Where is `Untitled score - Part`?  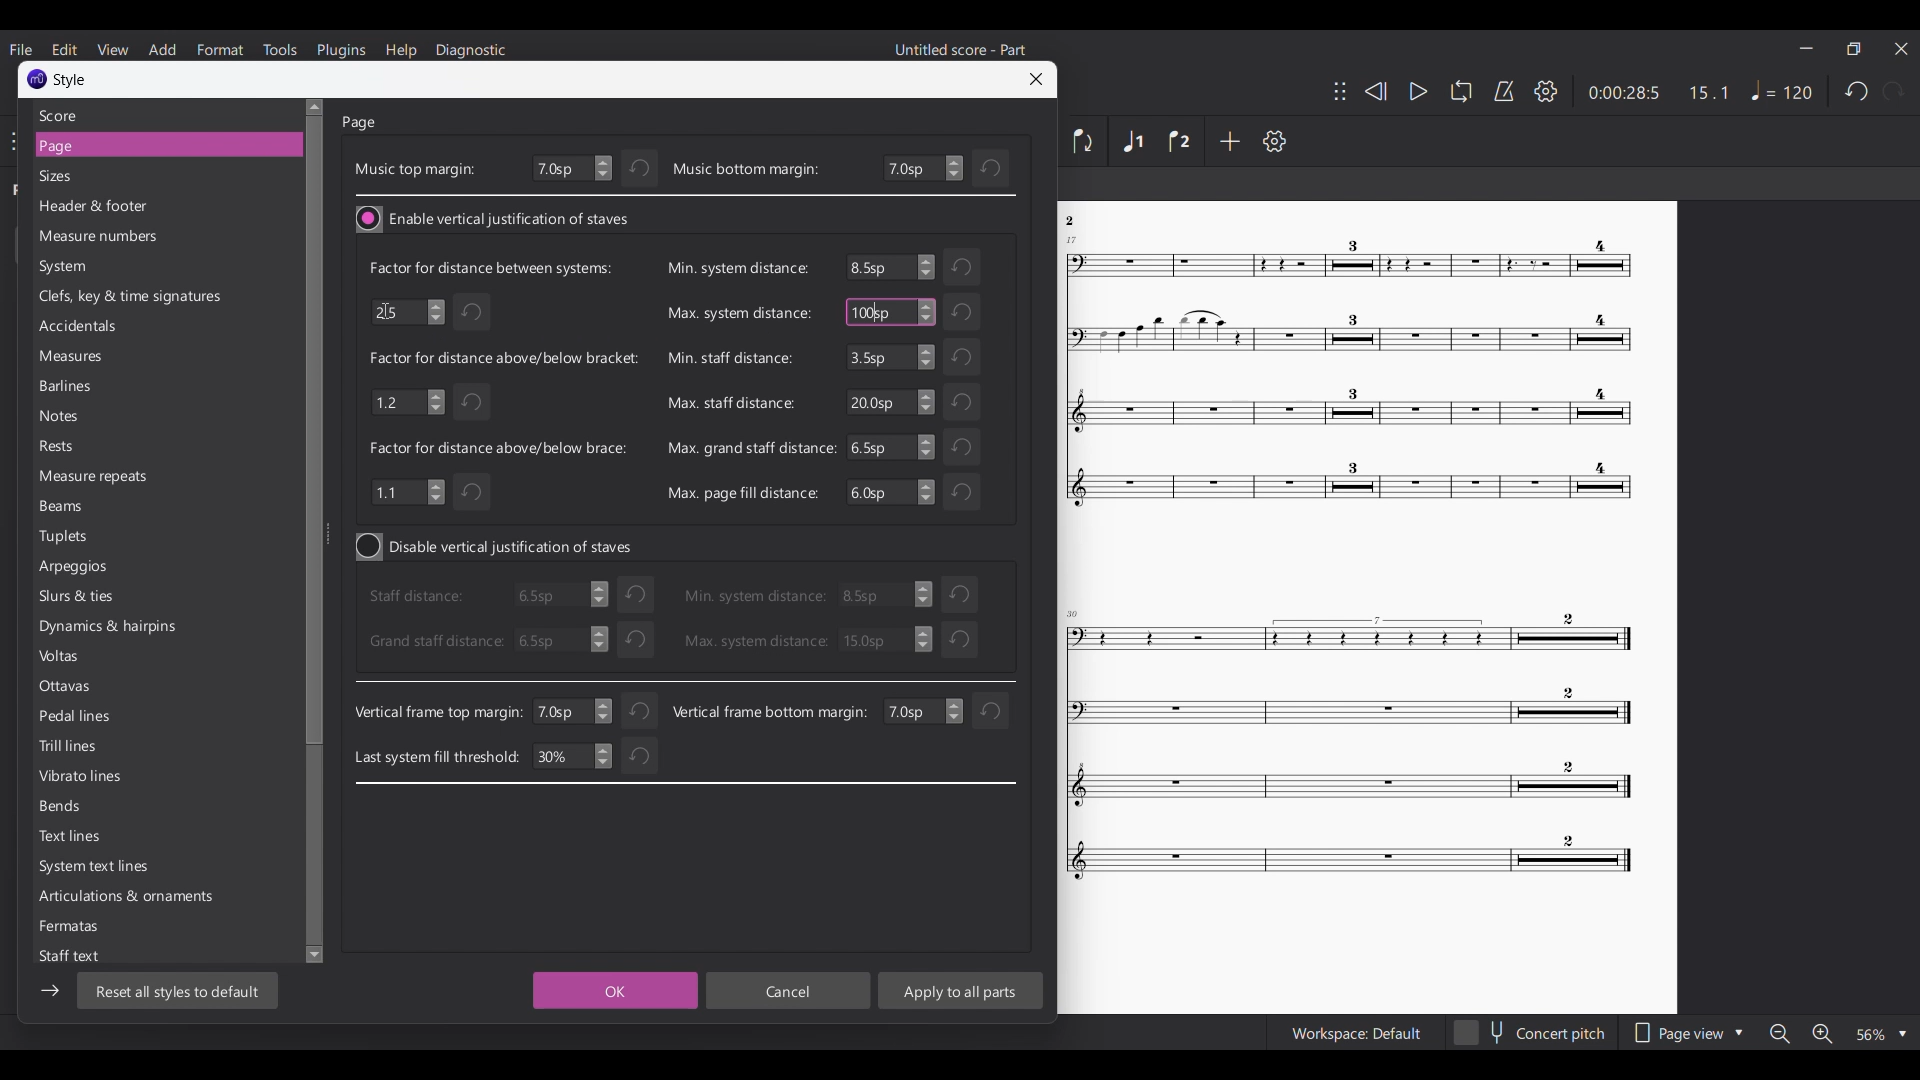
Untitled score - Part is located at coordinates (962, 49).